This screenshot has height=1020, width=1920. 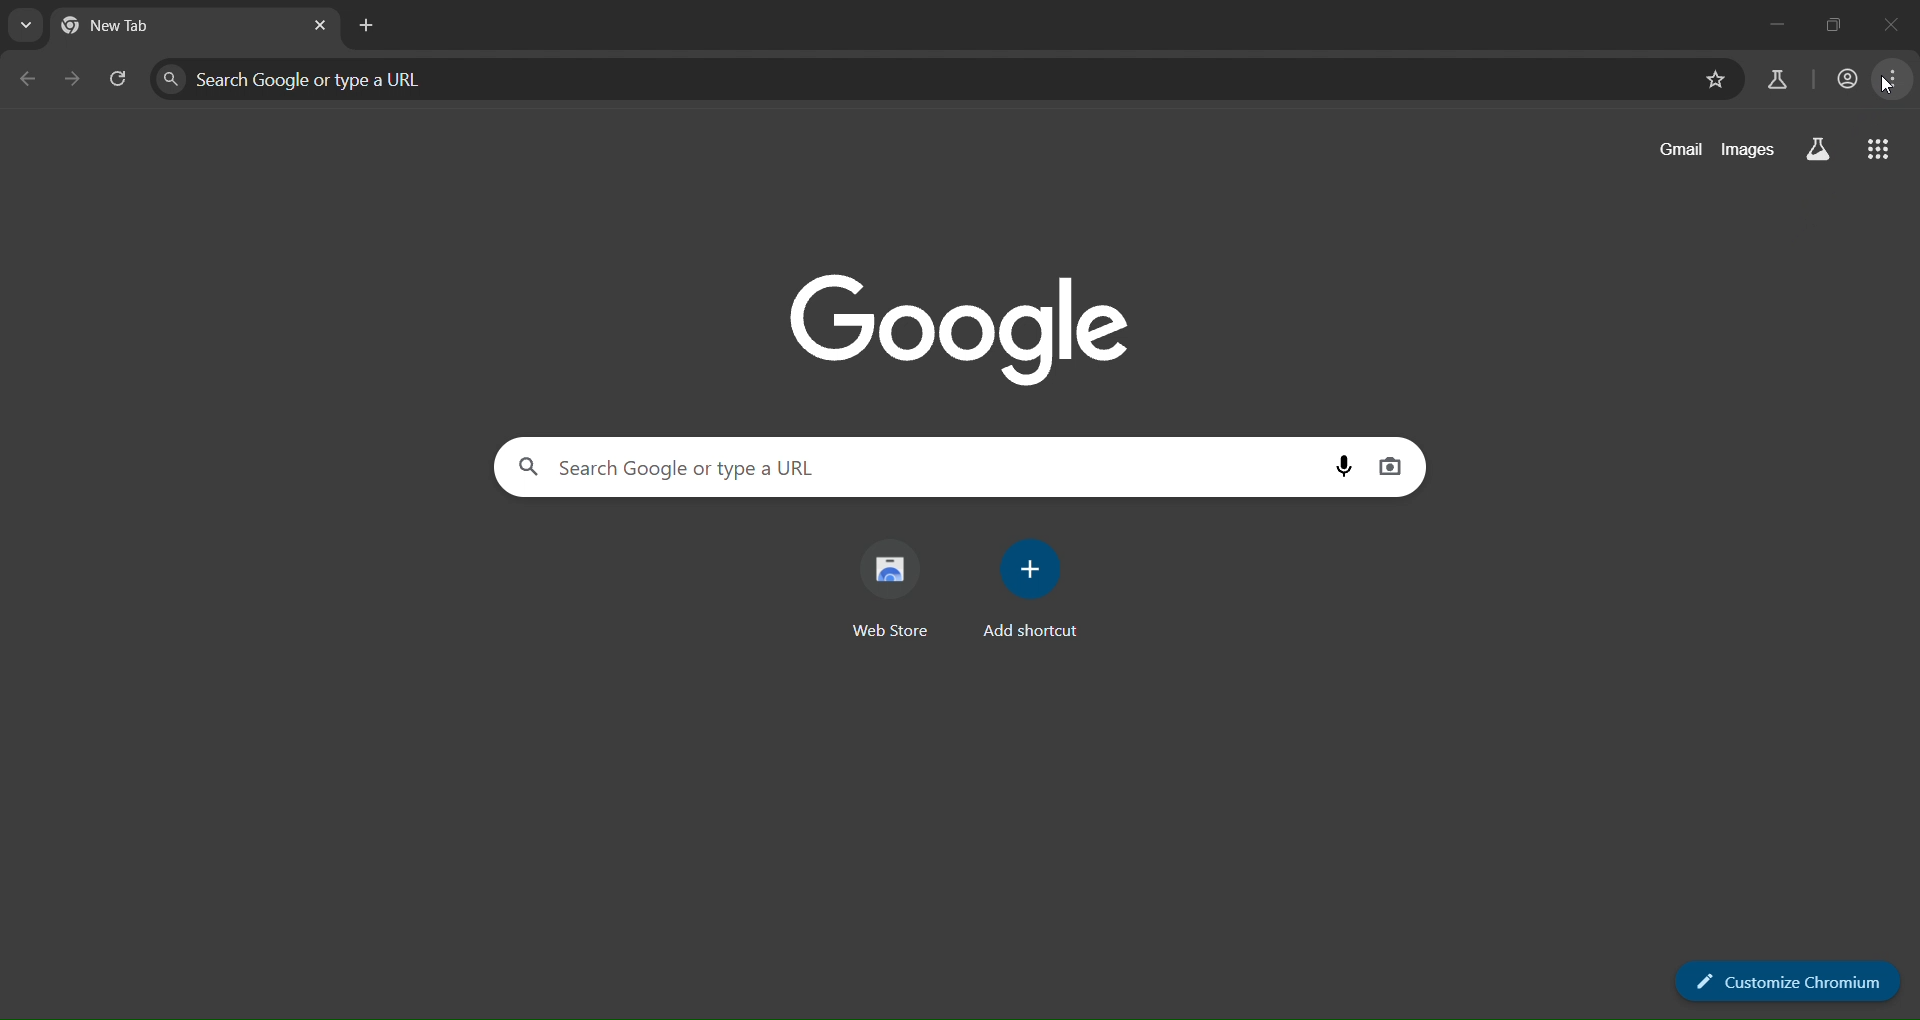 I want to click on gmail, so click(x=1680, y=149).